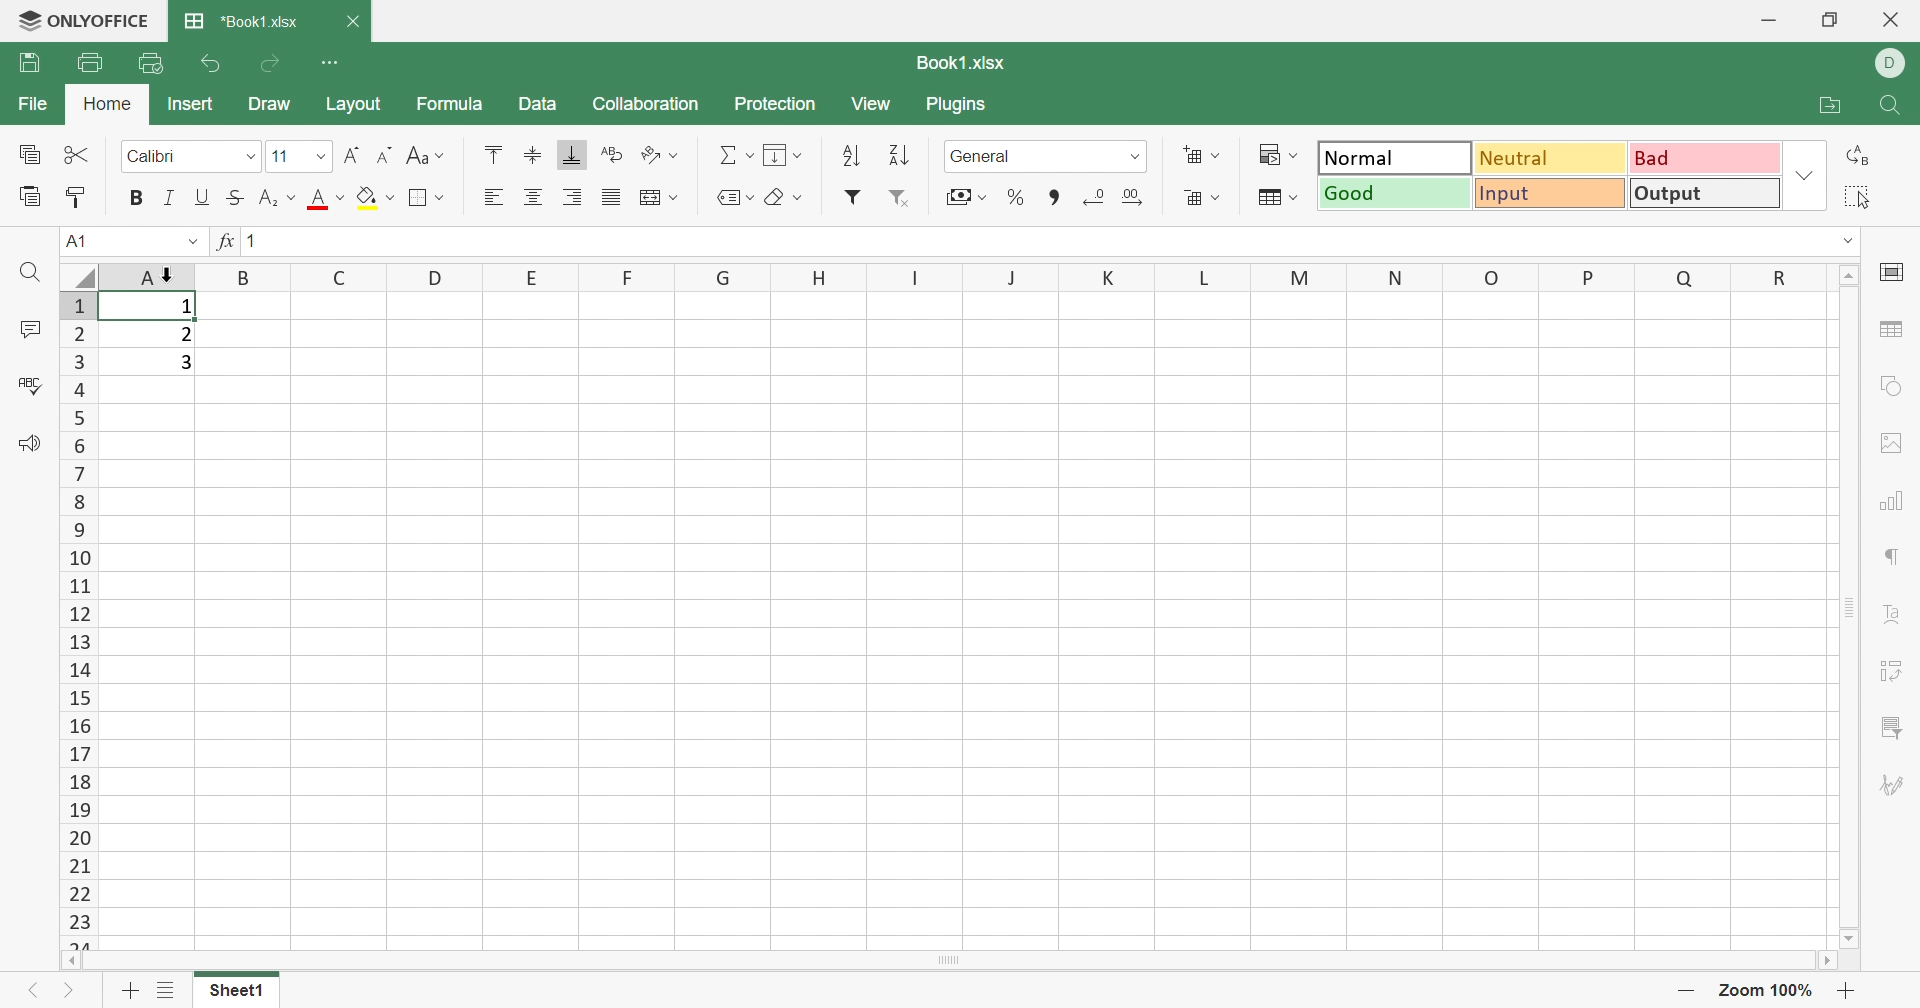 The height and width of the screenshot is (1008, 1920). What do you see at coordinates (1276, 154) in the screenshot?
I see `Conditional formatting` at bounding box center [1276, 154].